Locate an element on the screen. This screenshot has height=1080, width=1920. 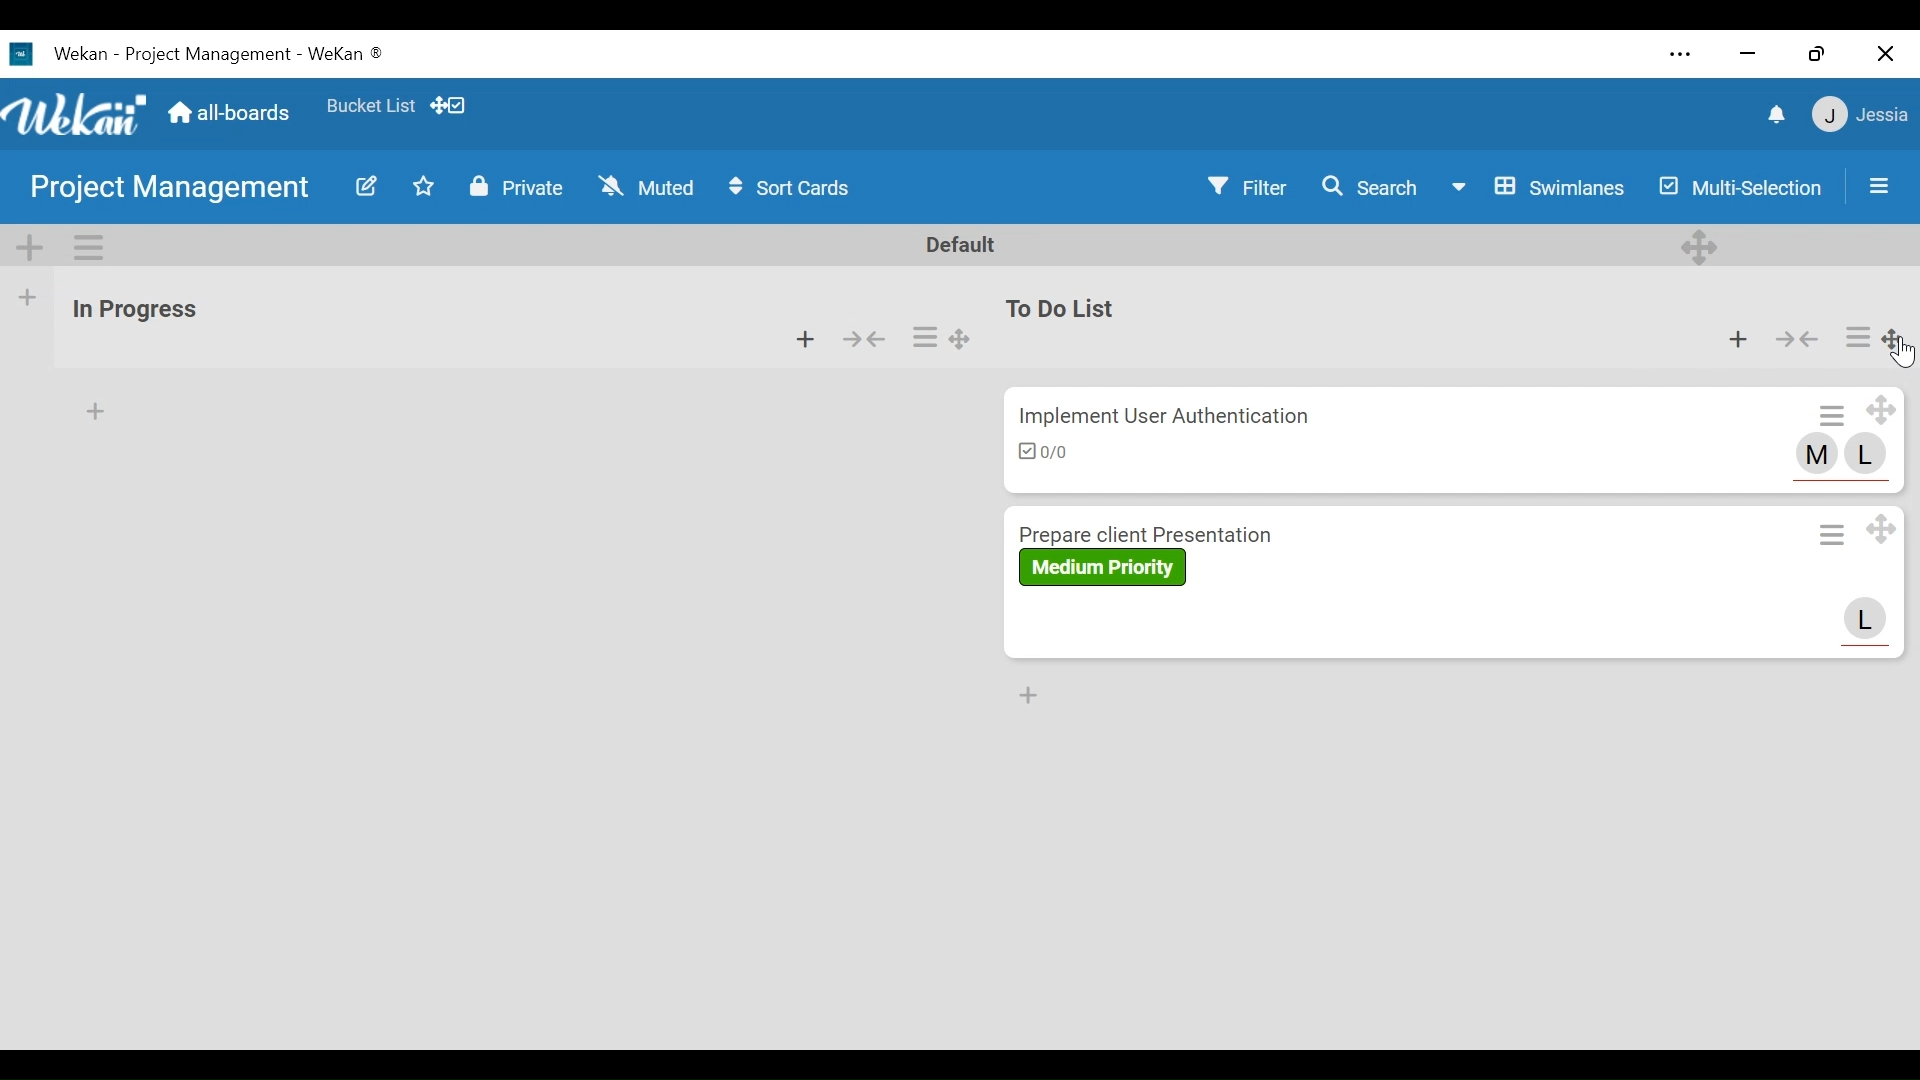
Show Desktop drag handles is located at coordinates (447, 106).